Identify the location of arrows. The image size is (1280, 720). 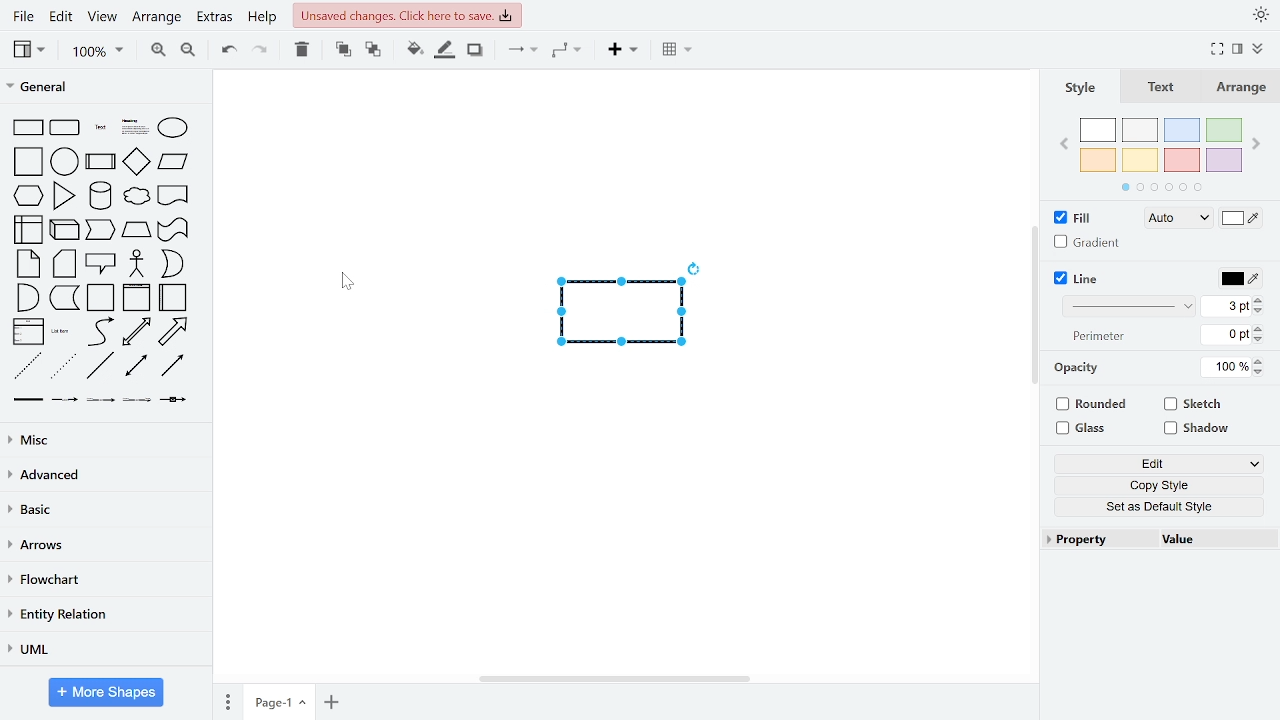
(102, 545).